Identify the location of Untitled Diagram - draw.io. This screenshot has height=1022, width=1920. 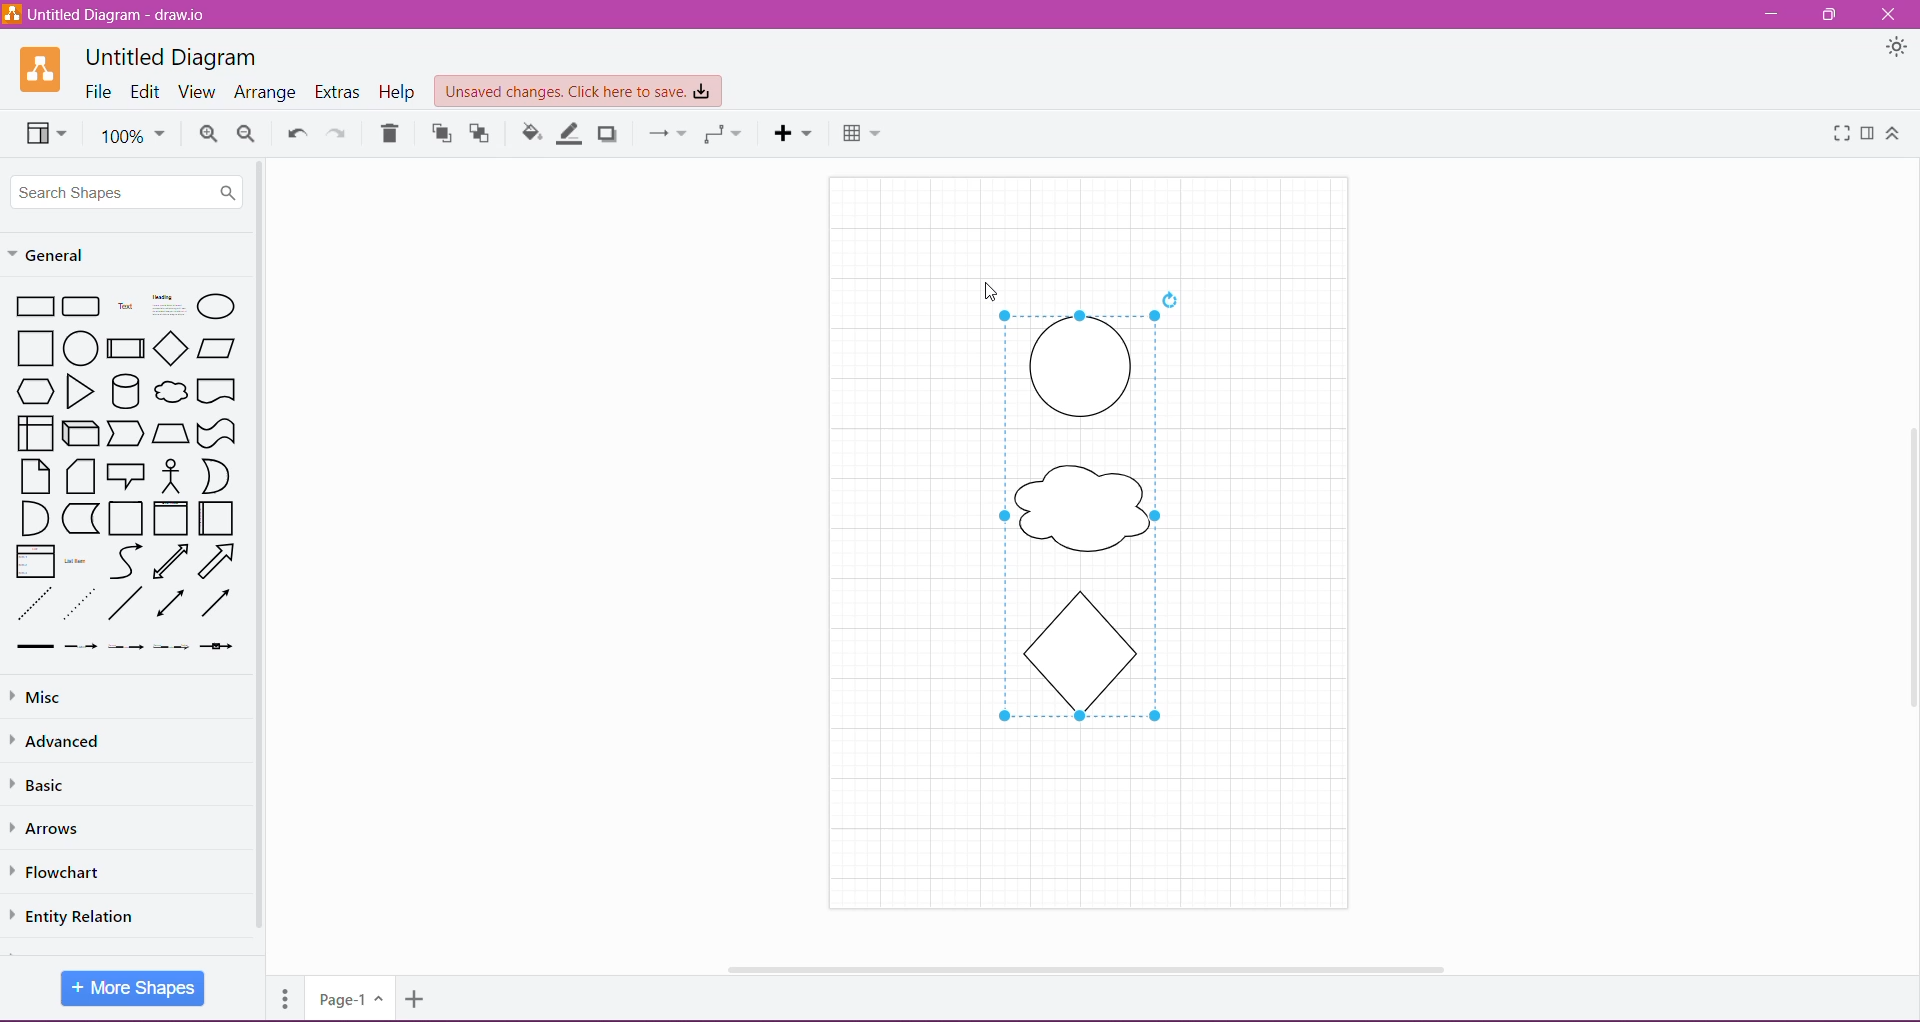
(112, 14).